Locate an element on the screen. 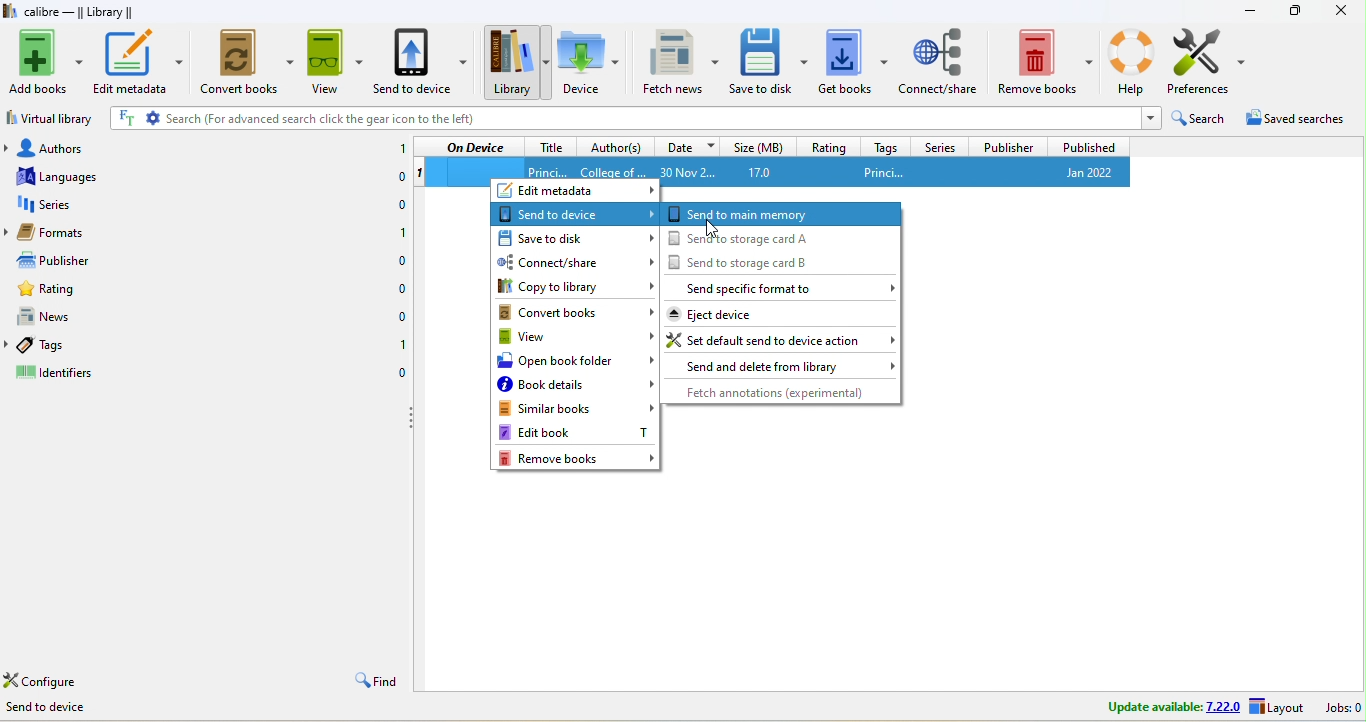 This screenshot has height=722, width=1366. layout is located at coordinates (1277, 708).